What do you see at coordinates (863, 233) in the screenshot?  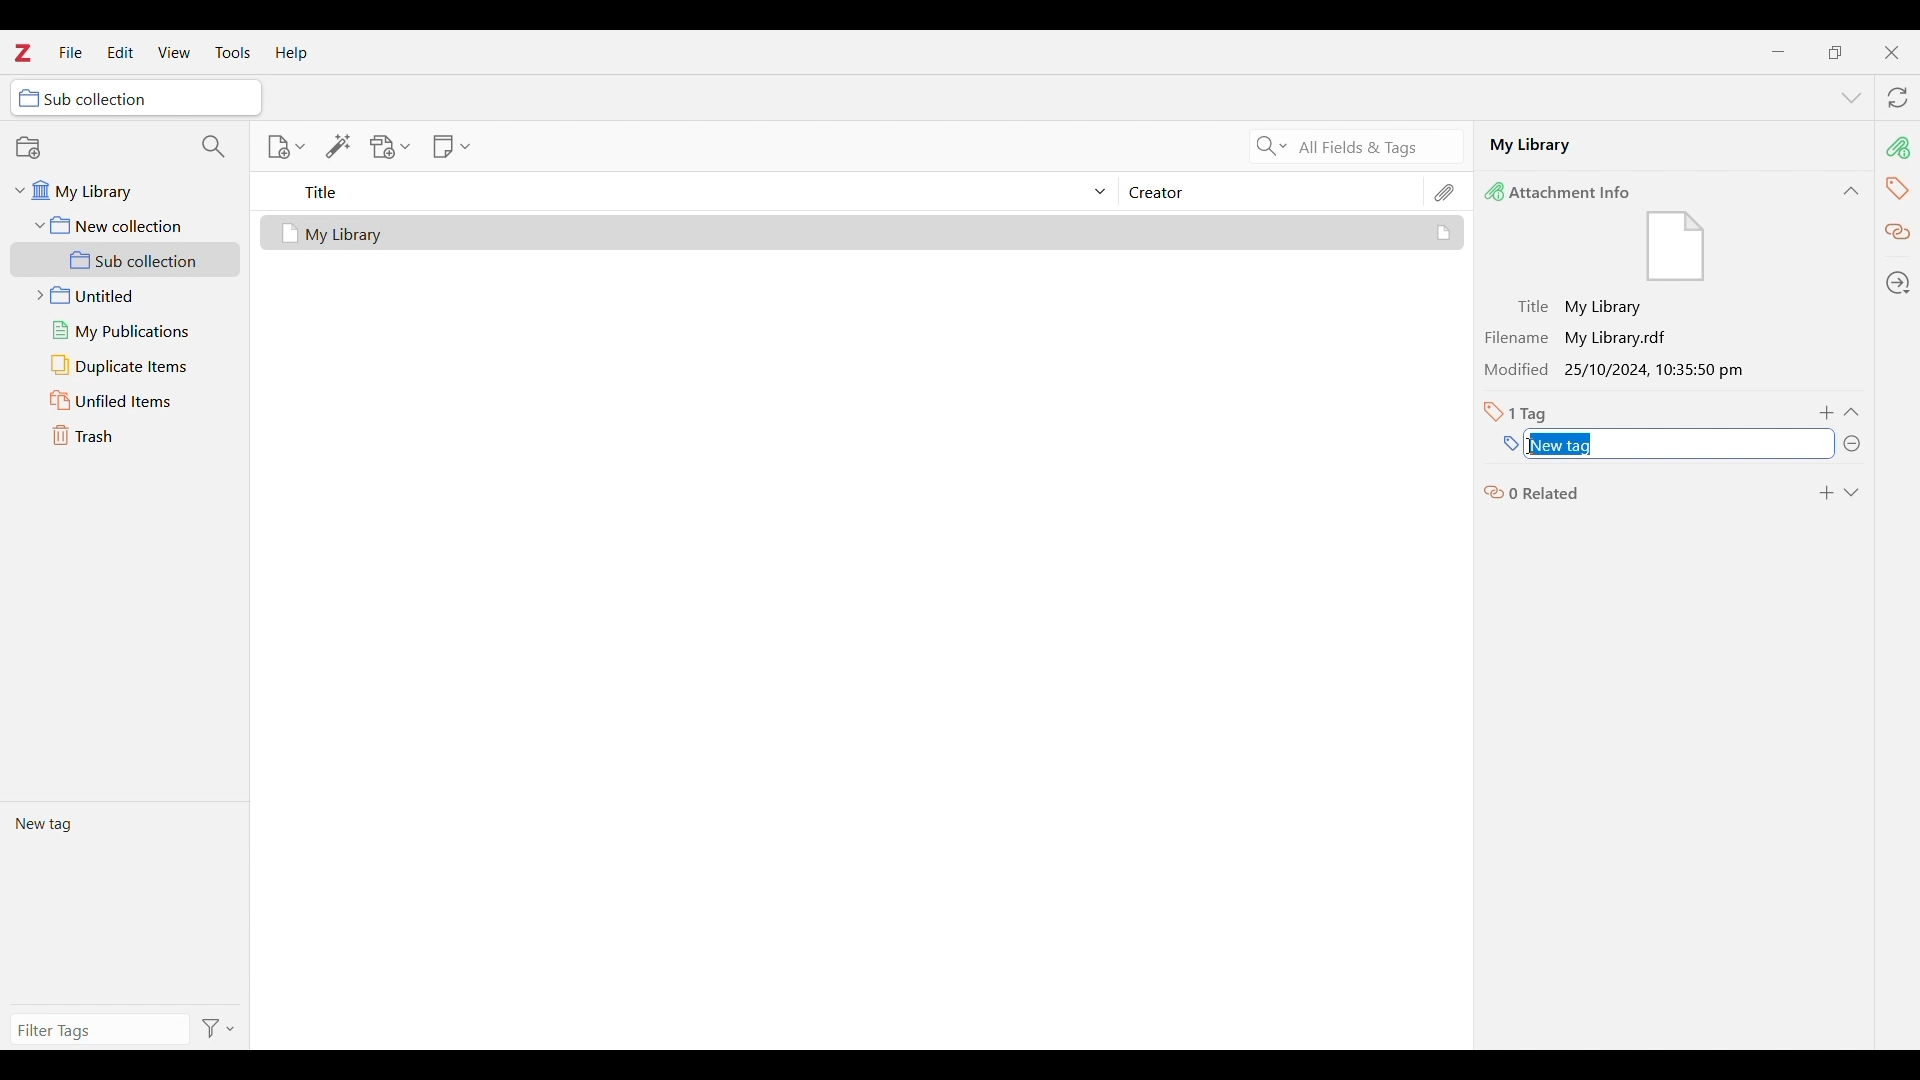 I see `Selected file and its details` at bounding box center [863, 233].